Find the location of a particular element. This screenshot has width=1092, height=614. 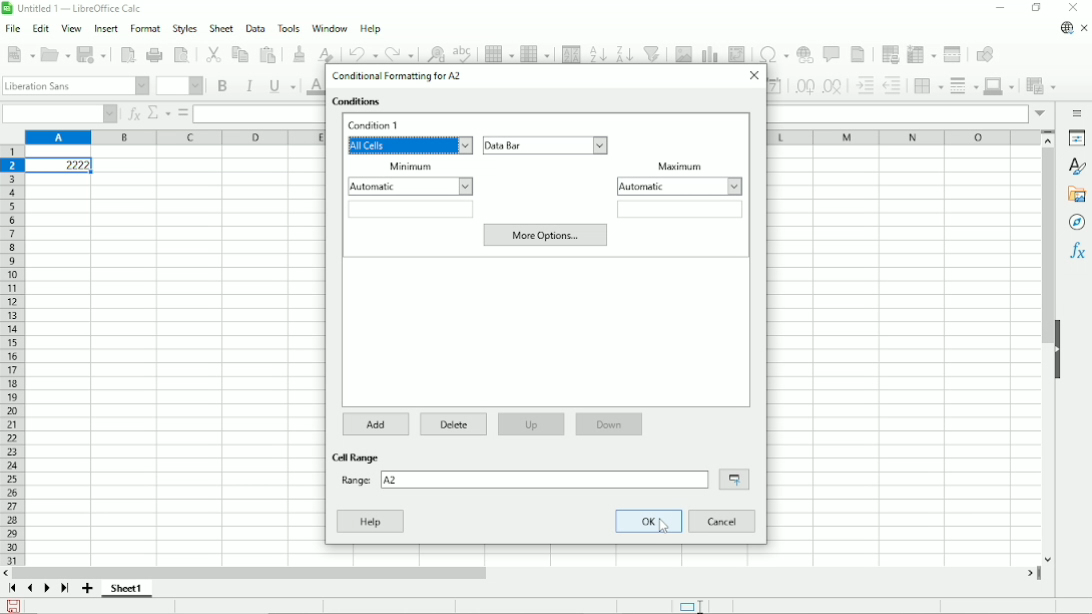

Function wizard is located at coordinates (134, 114).